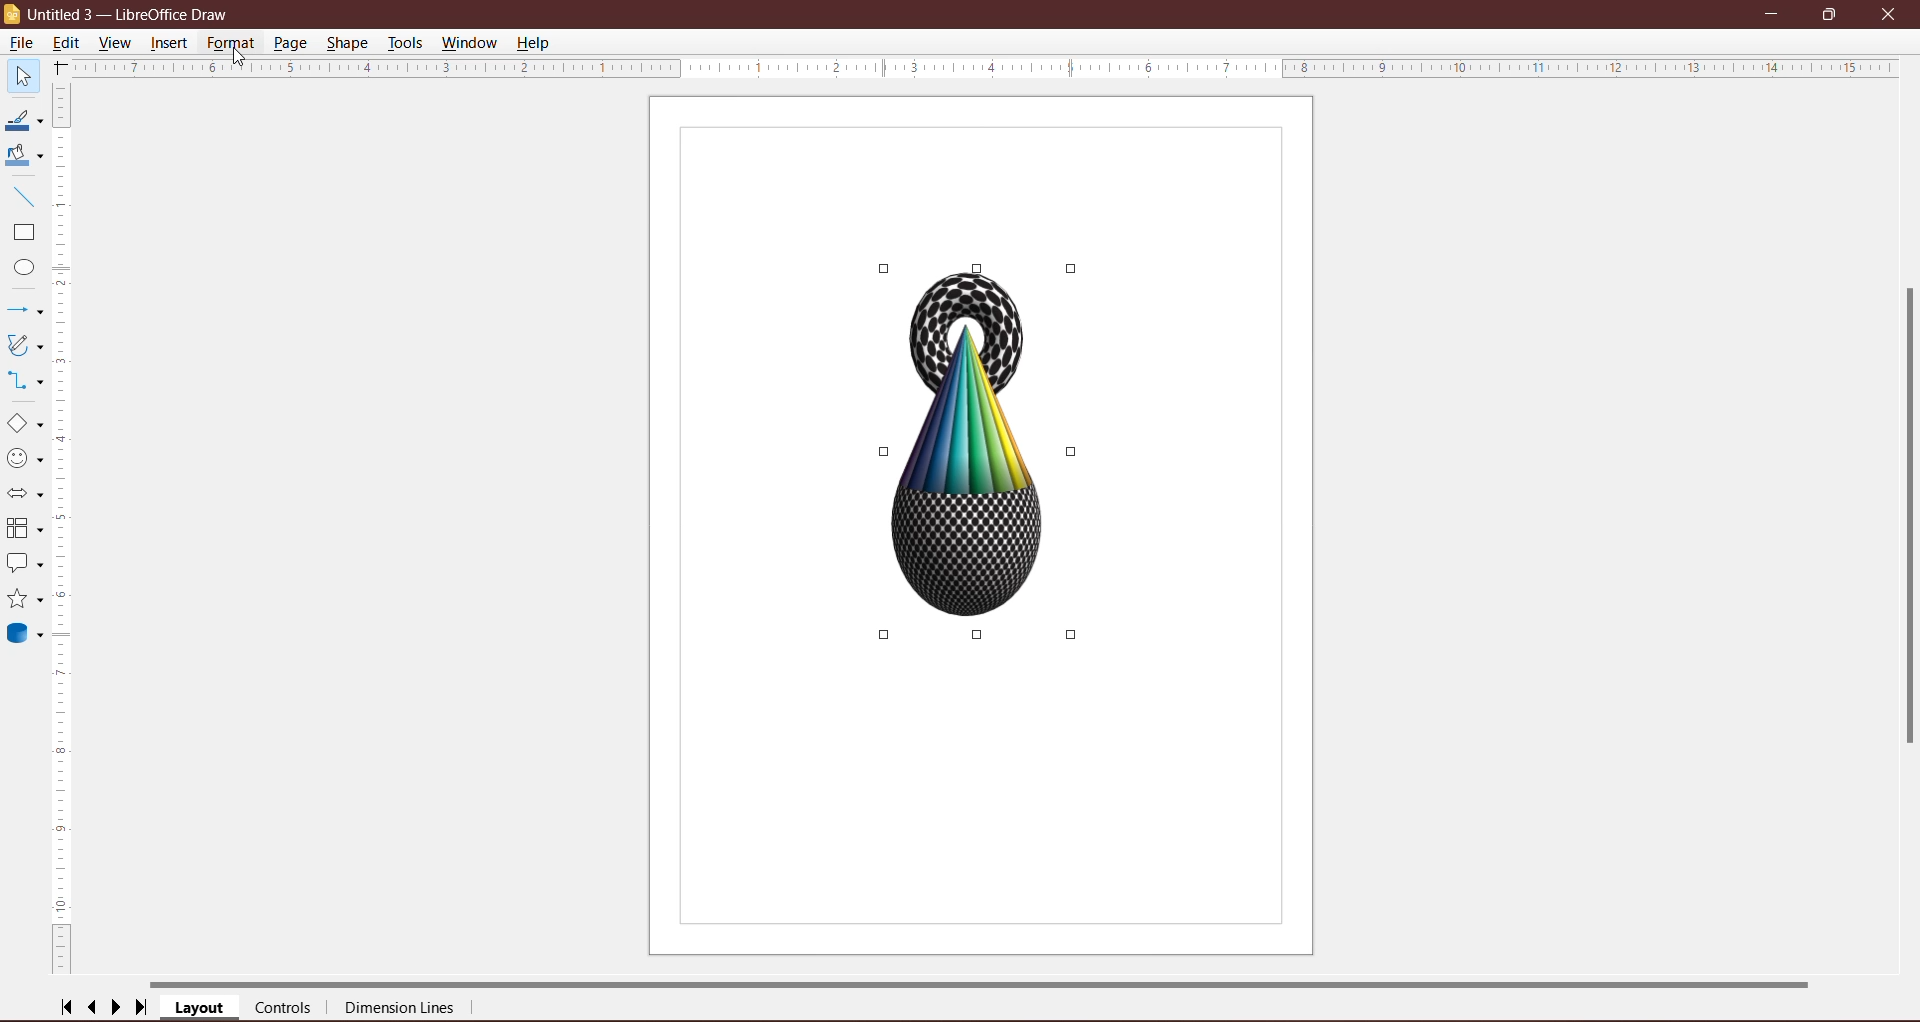 The height and width of the screenshot is (1022, 1920). What do you see at coordinates (1892, 15) in the screenshot?
I see `Close` at bounding box center [1892, 15].